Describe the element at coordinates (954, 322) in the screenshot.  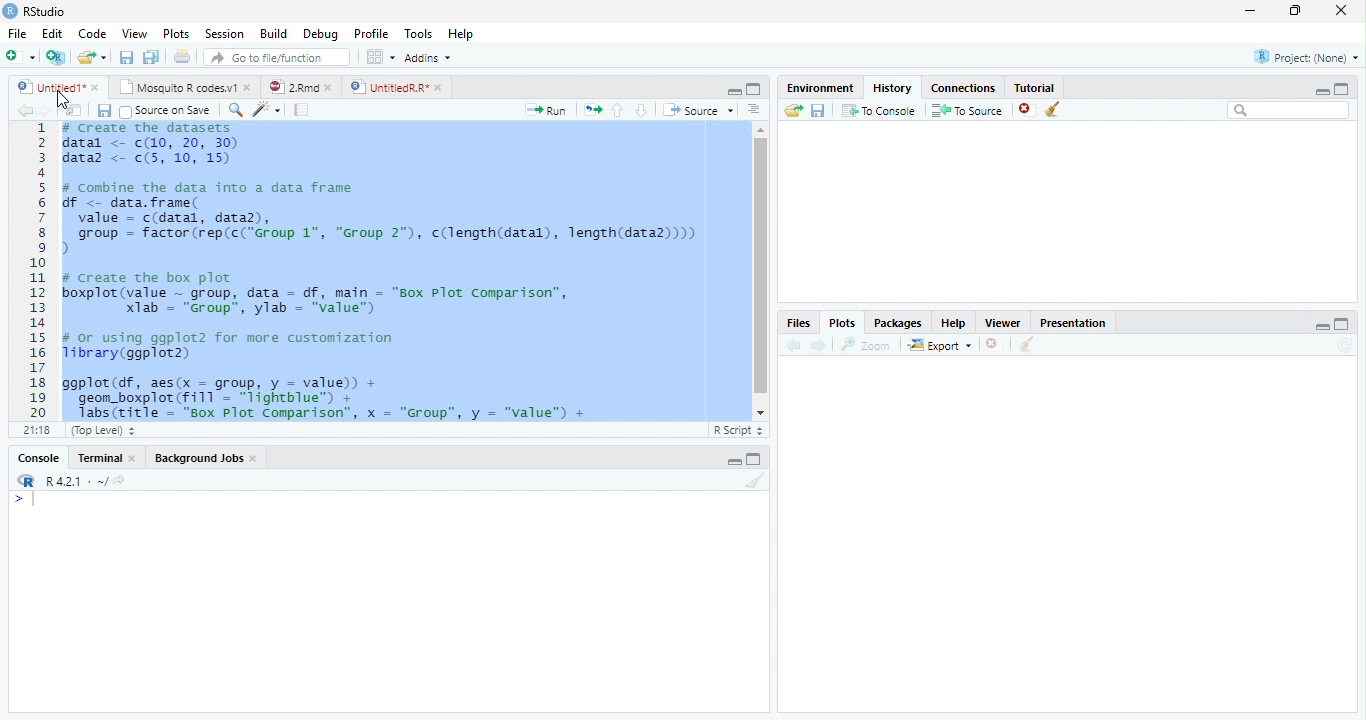
I see `Help` at that location.